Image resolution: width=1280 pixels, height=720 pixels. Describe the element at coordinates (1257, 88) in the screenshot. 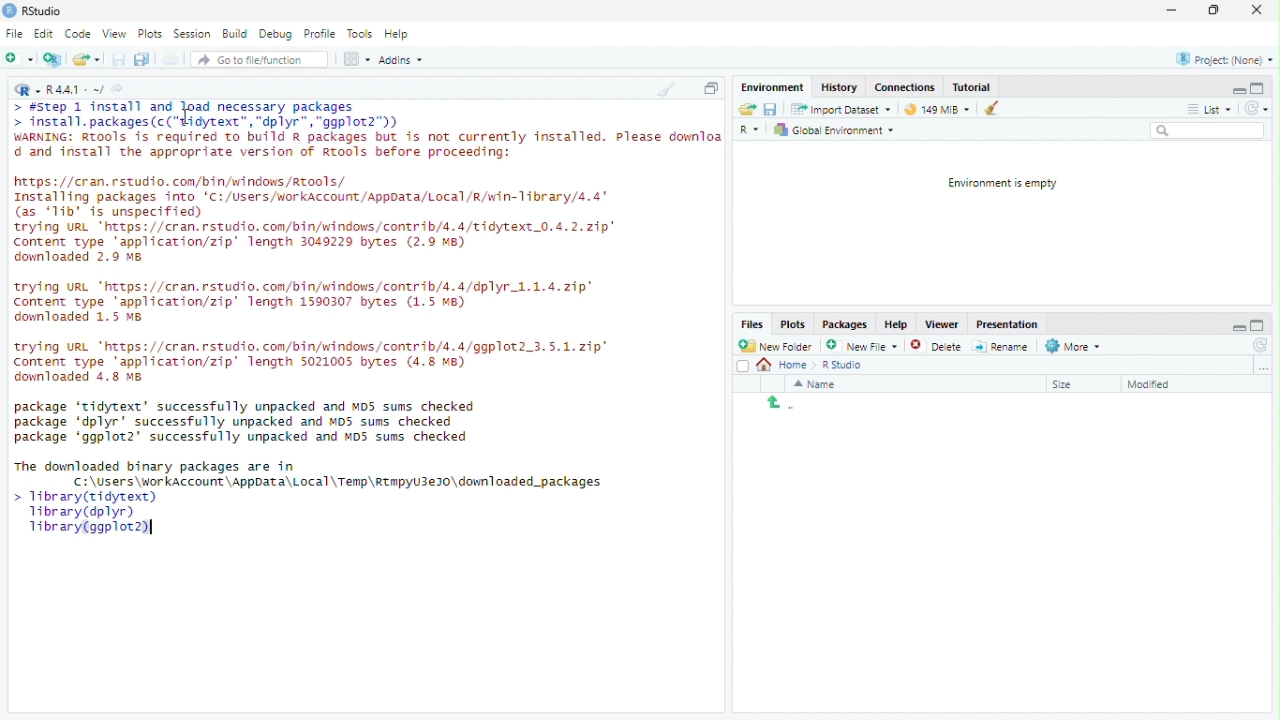

I see `Maximize` at that location.